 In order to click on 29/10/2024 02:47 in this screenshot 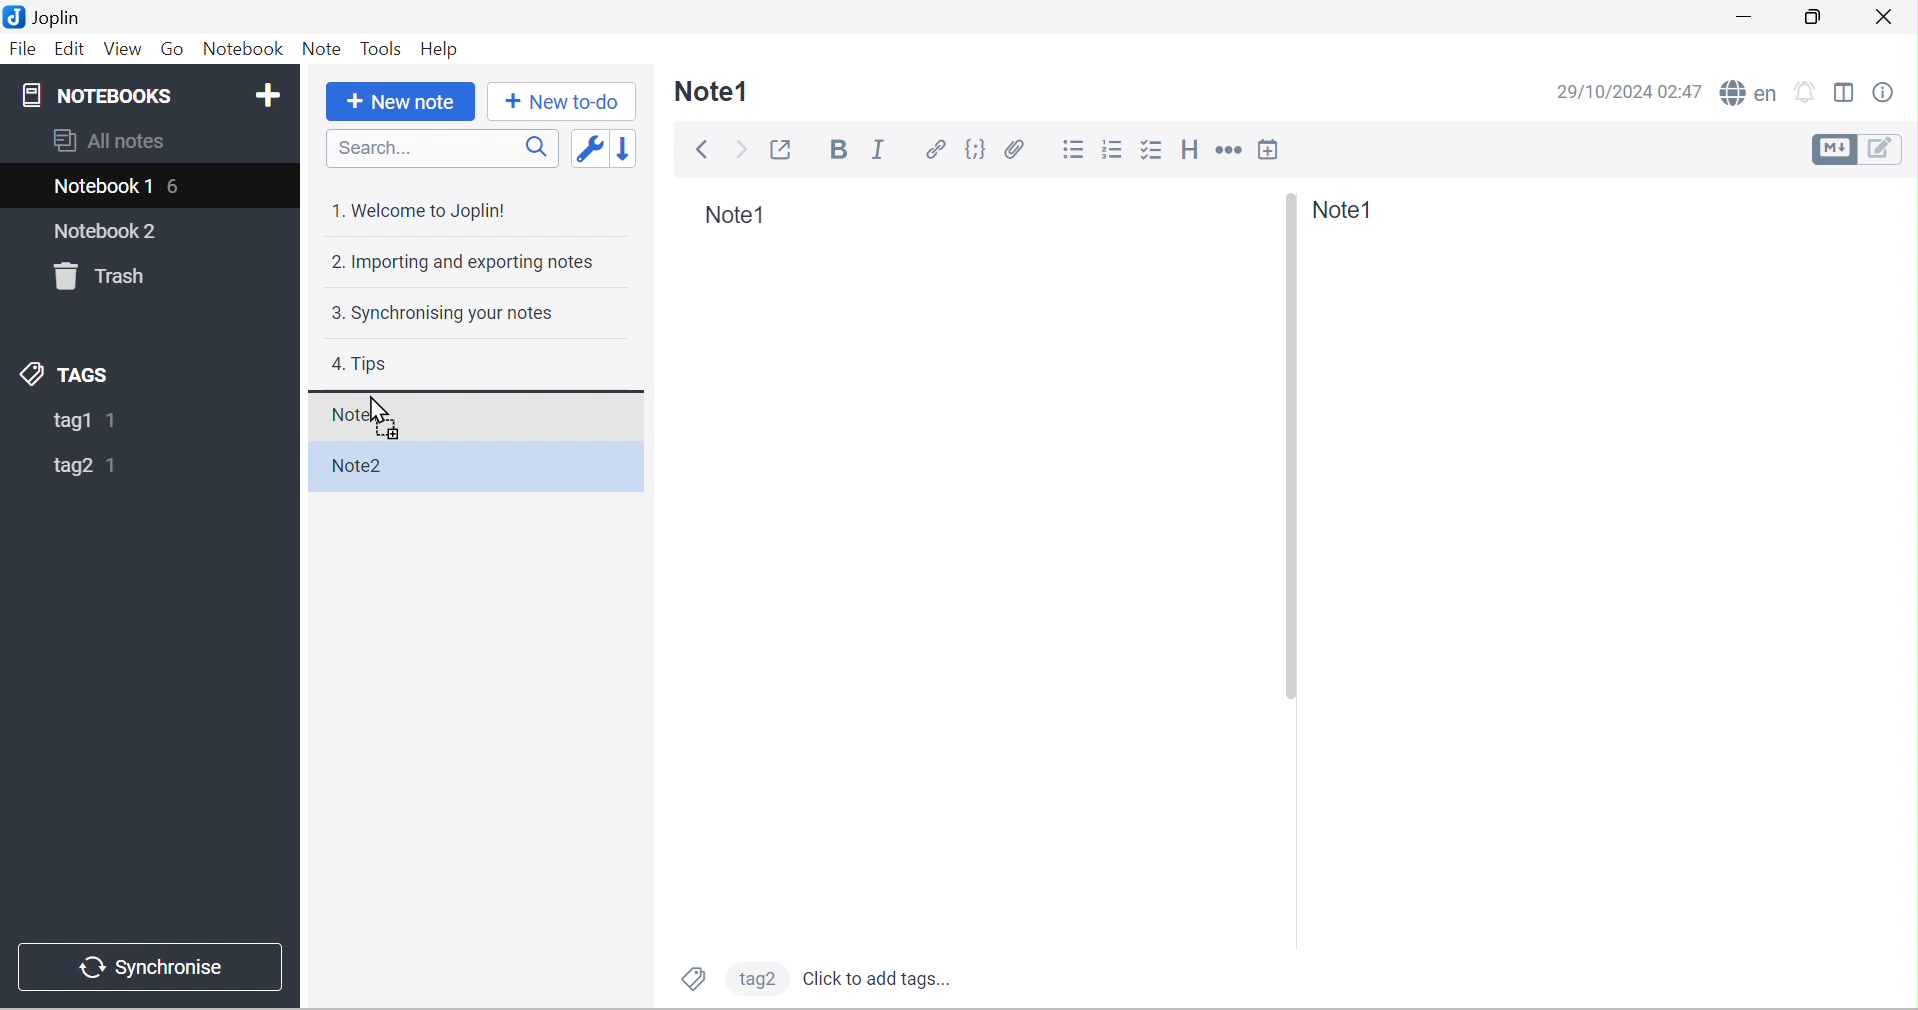, I will do `click(1626, 91)`.